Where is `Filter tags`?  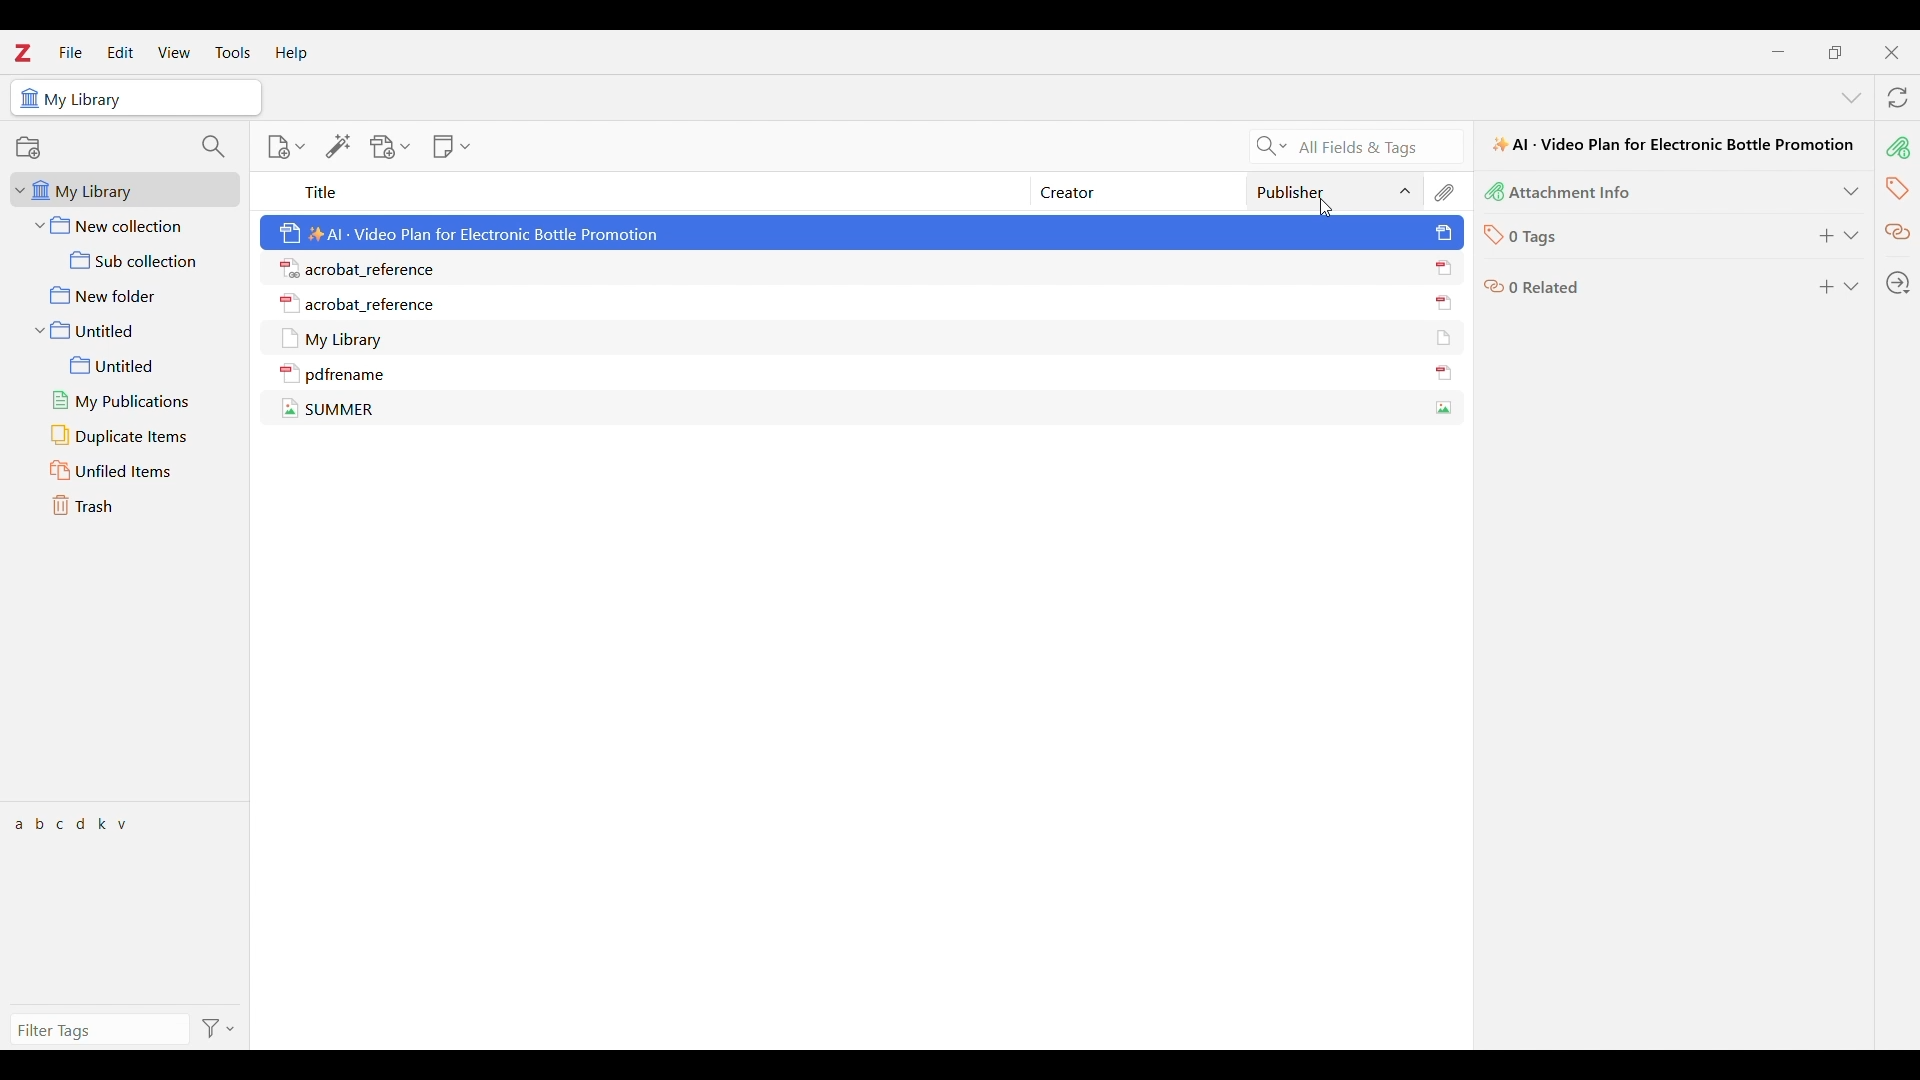 Filter tags is located at coordinates (99, 1030).